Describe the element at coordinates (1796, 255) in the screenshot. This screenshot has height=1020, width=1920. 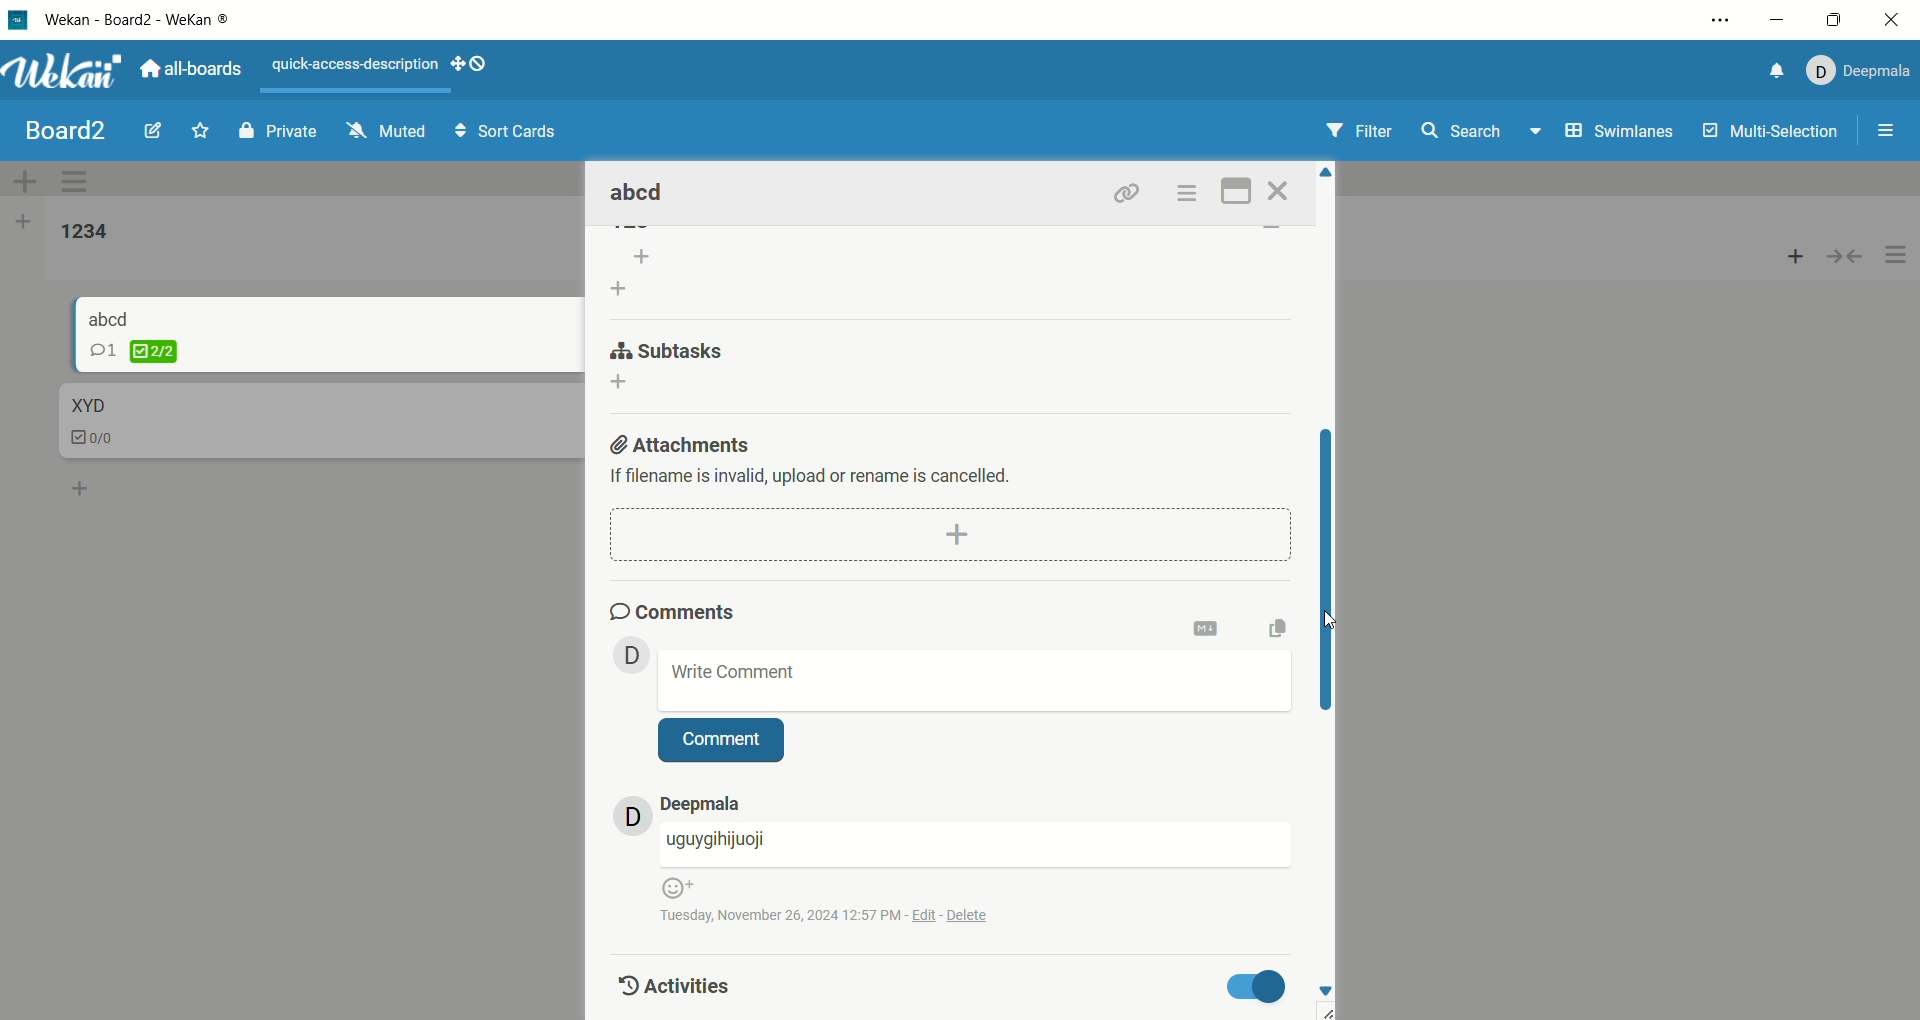
I see `add` at that location.